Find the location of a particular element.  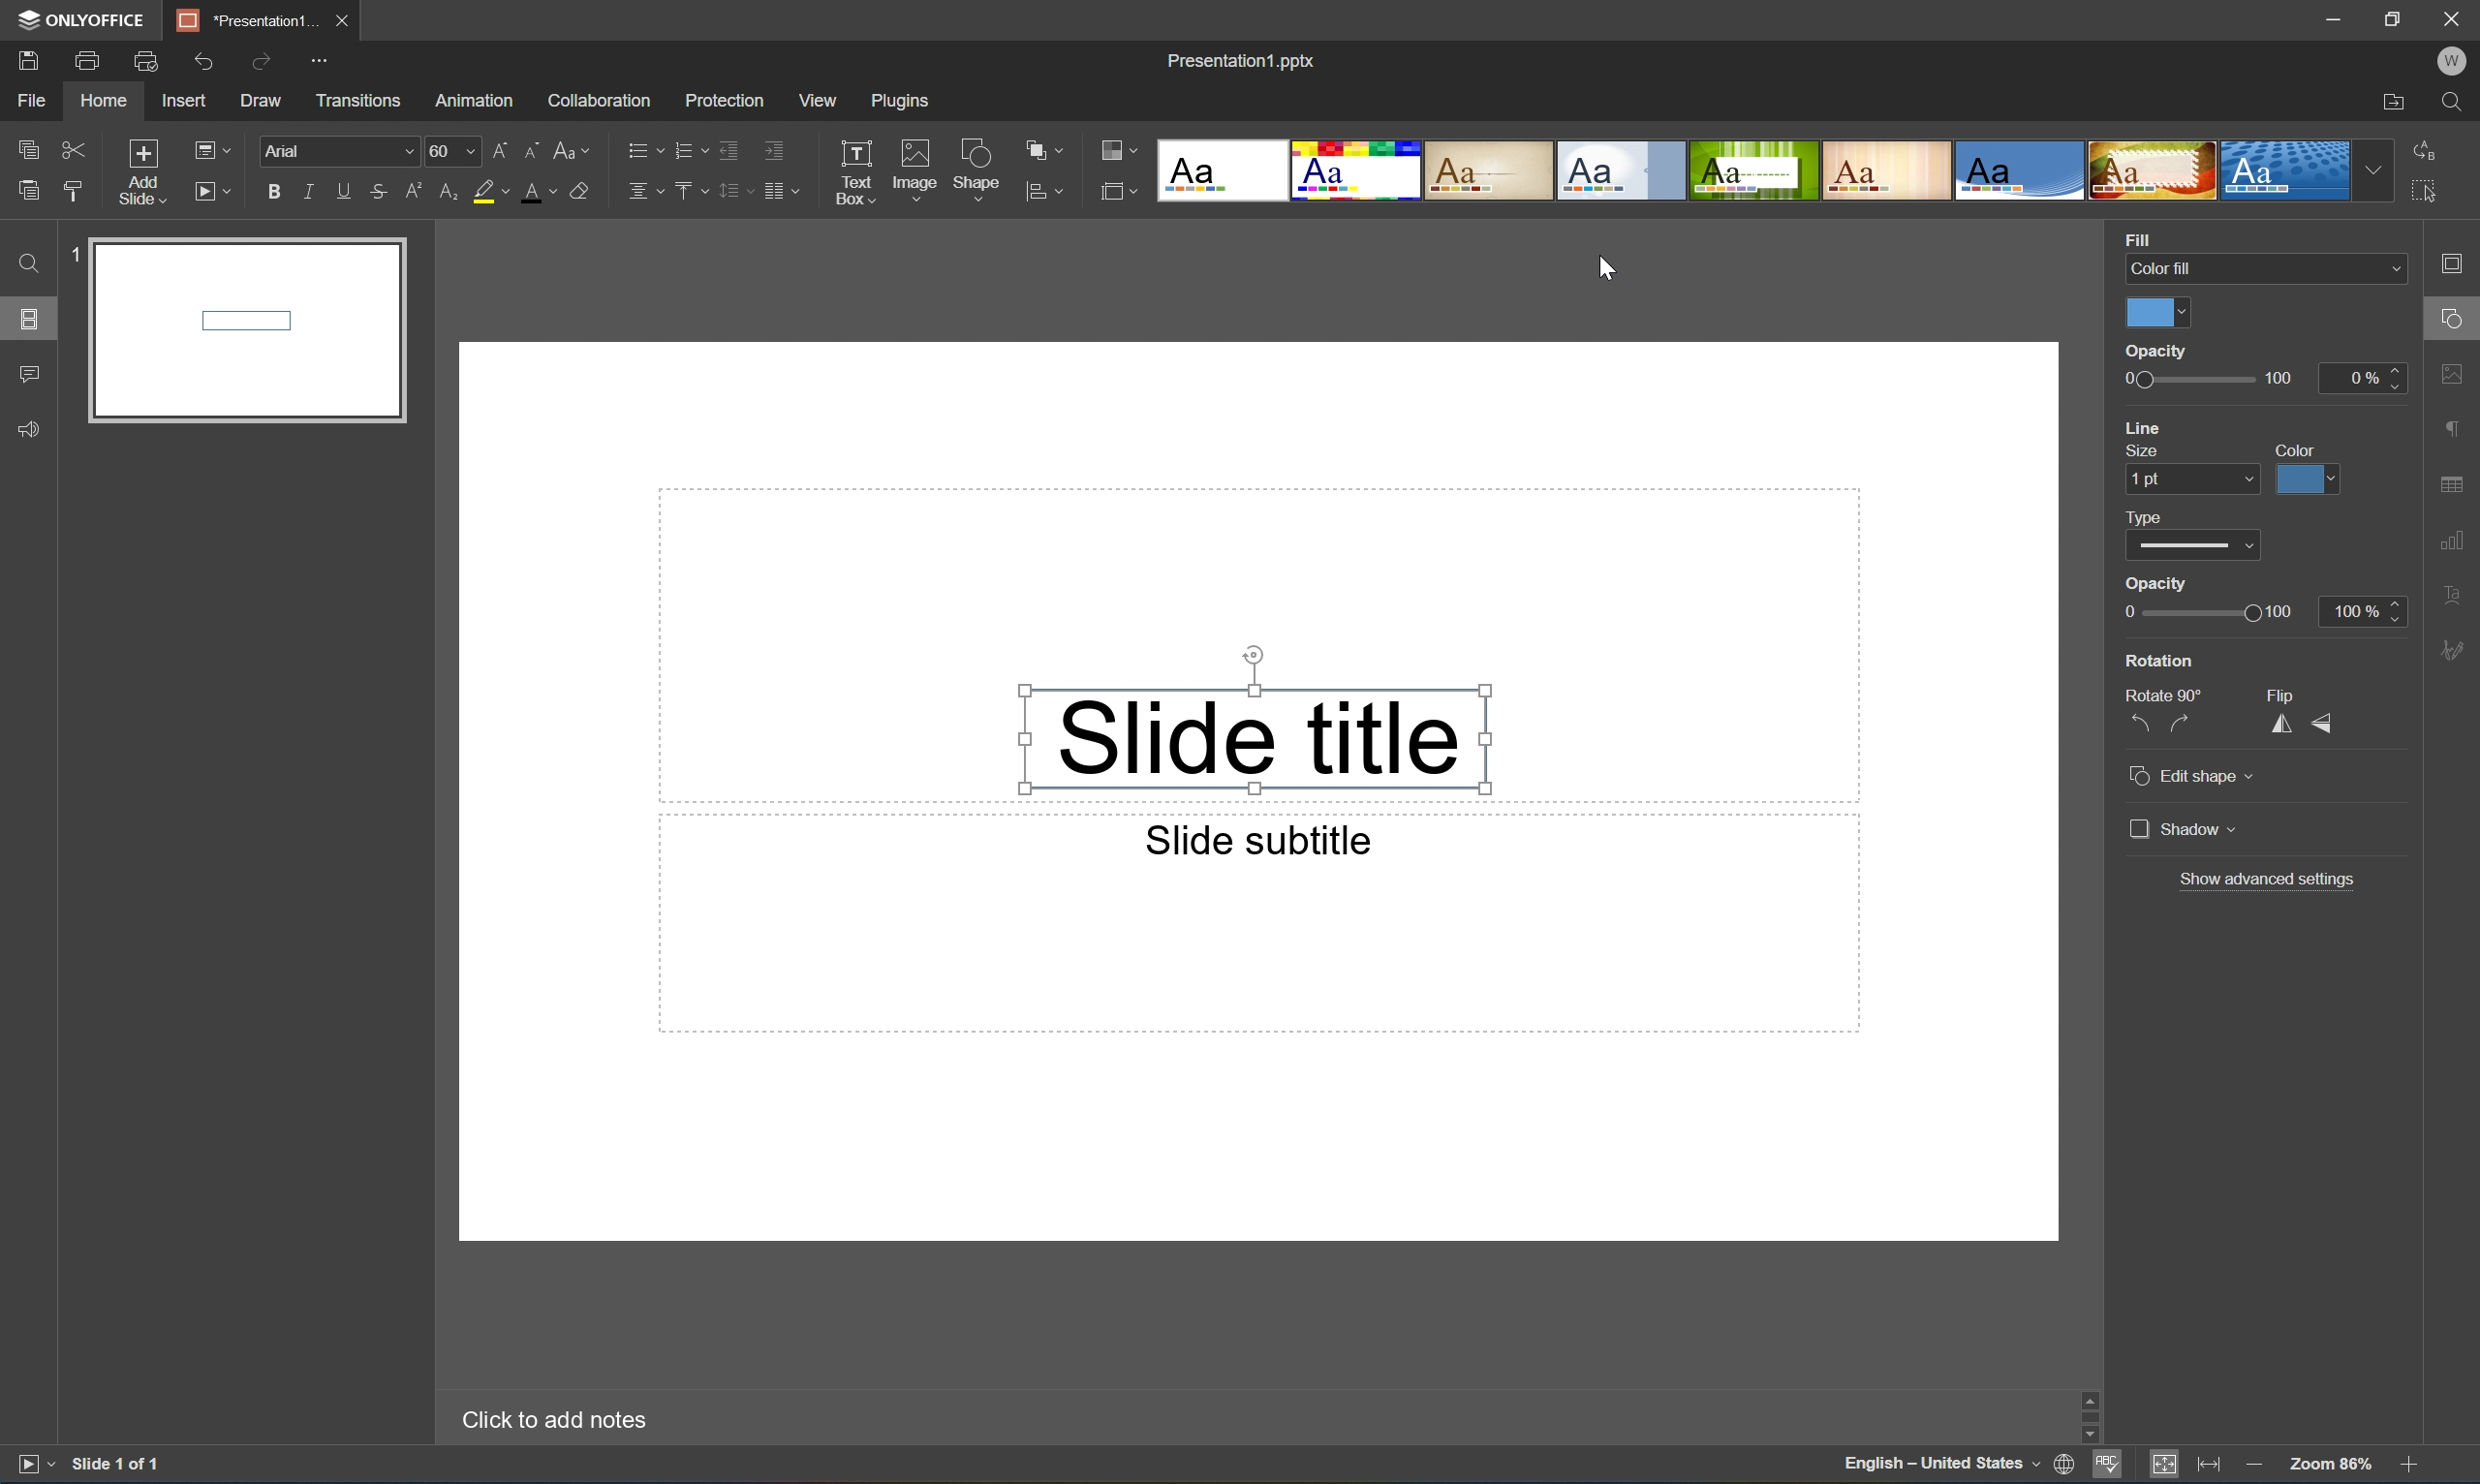

Zoom in is located at coordinates (2407, 1467).